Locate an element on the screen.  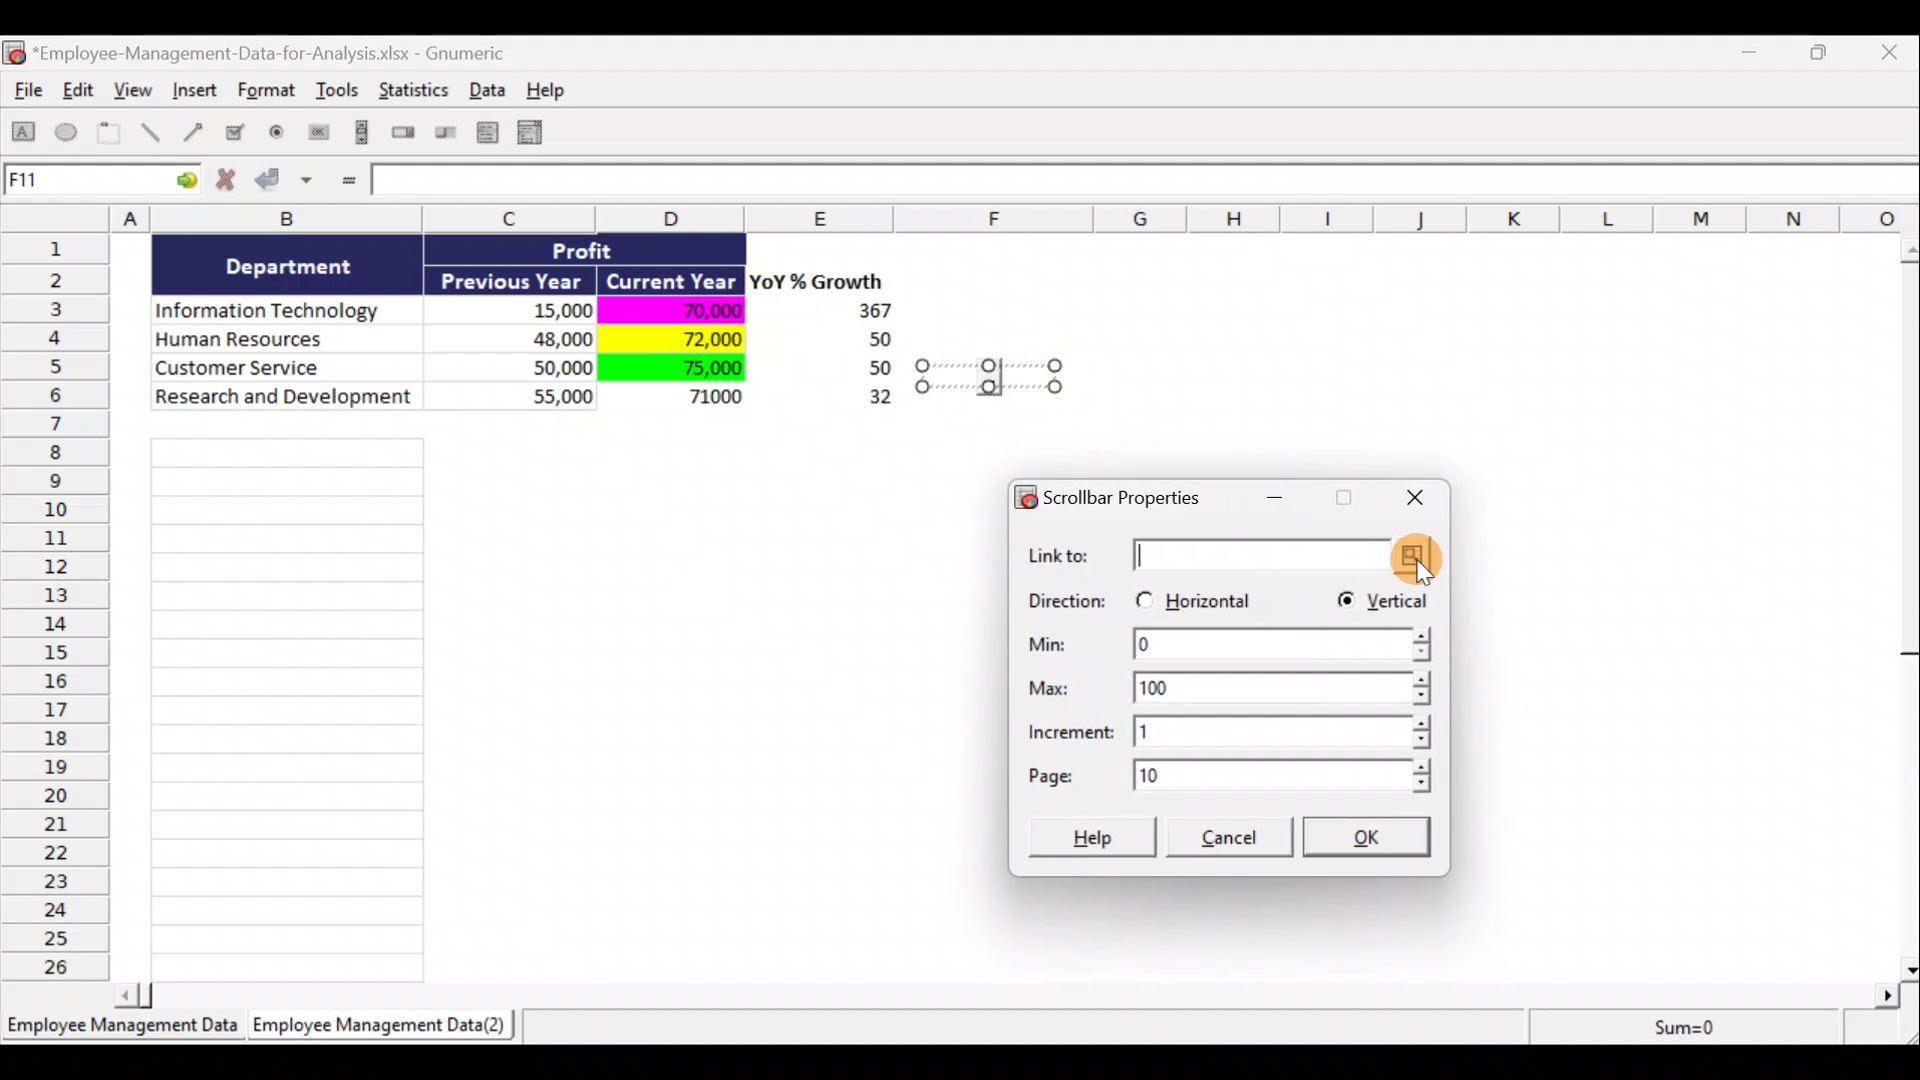
Maximum value is located at coordinates (1239, 684).